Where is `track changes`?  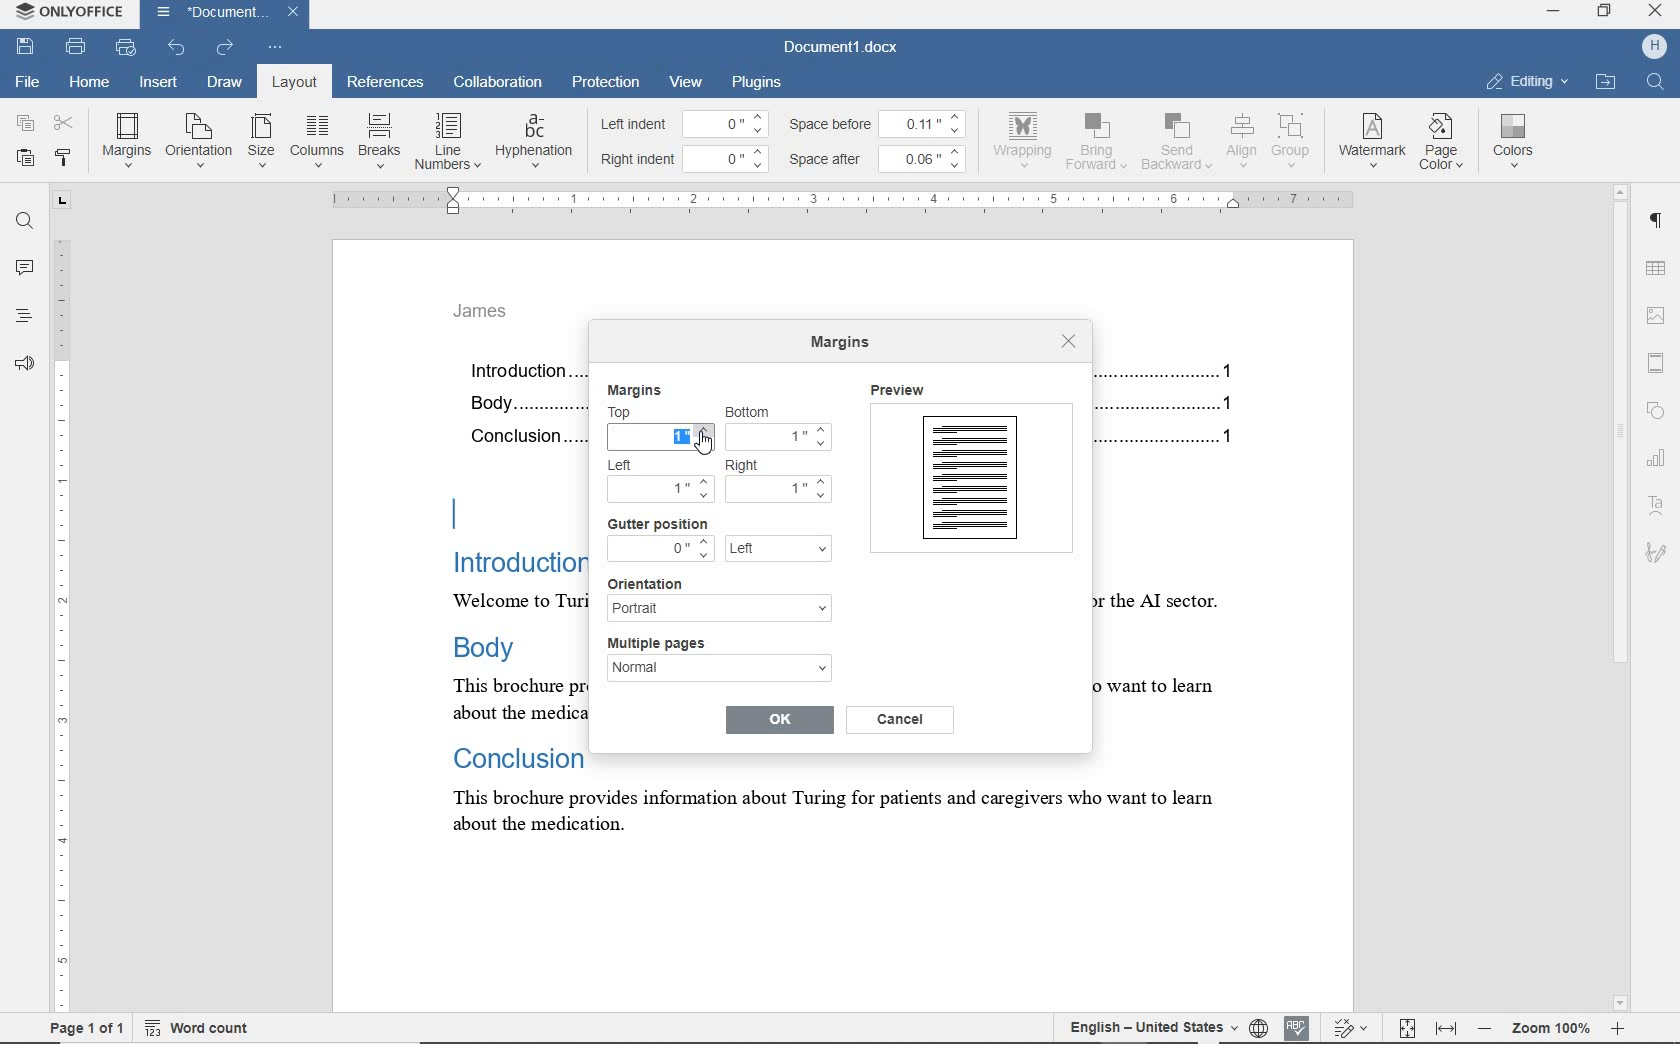 track changes is located at coordinates (1353, 1027).